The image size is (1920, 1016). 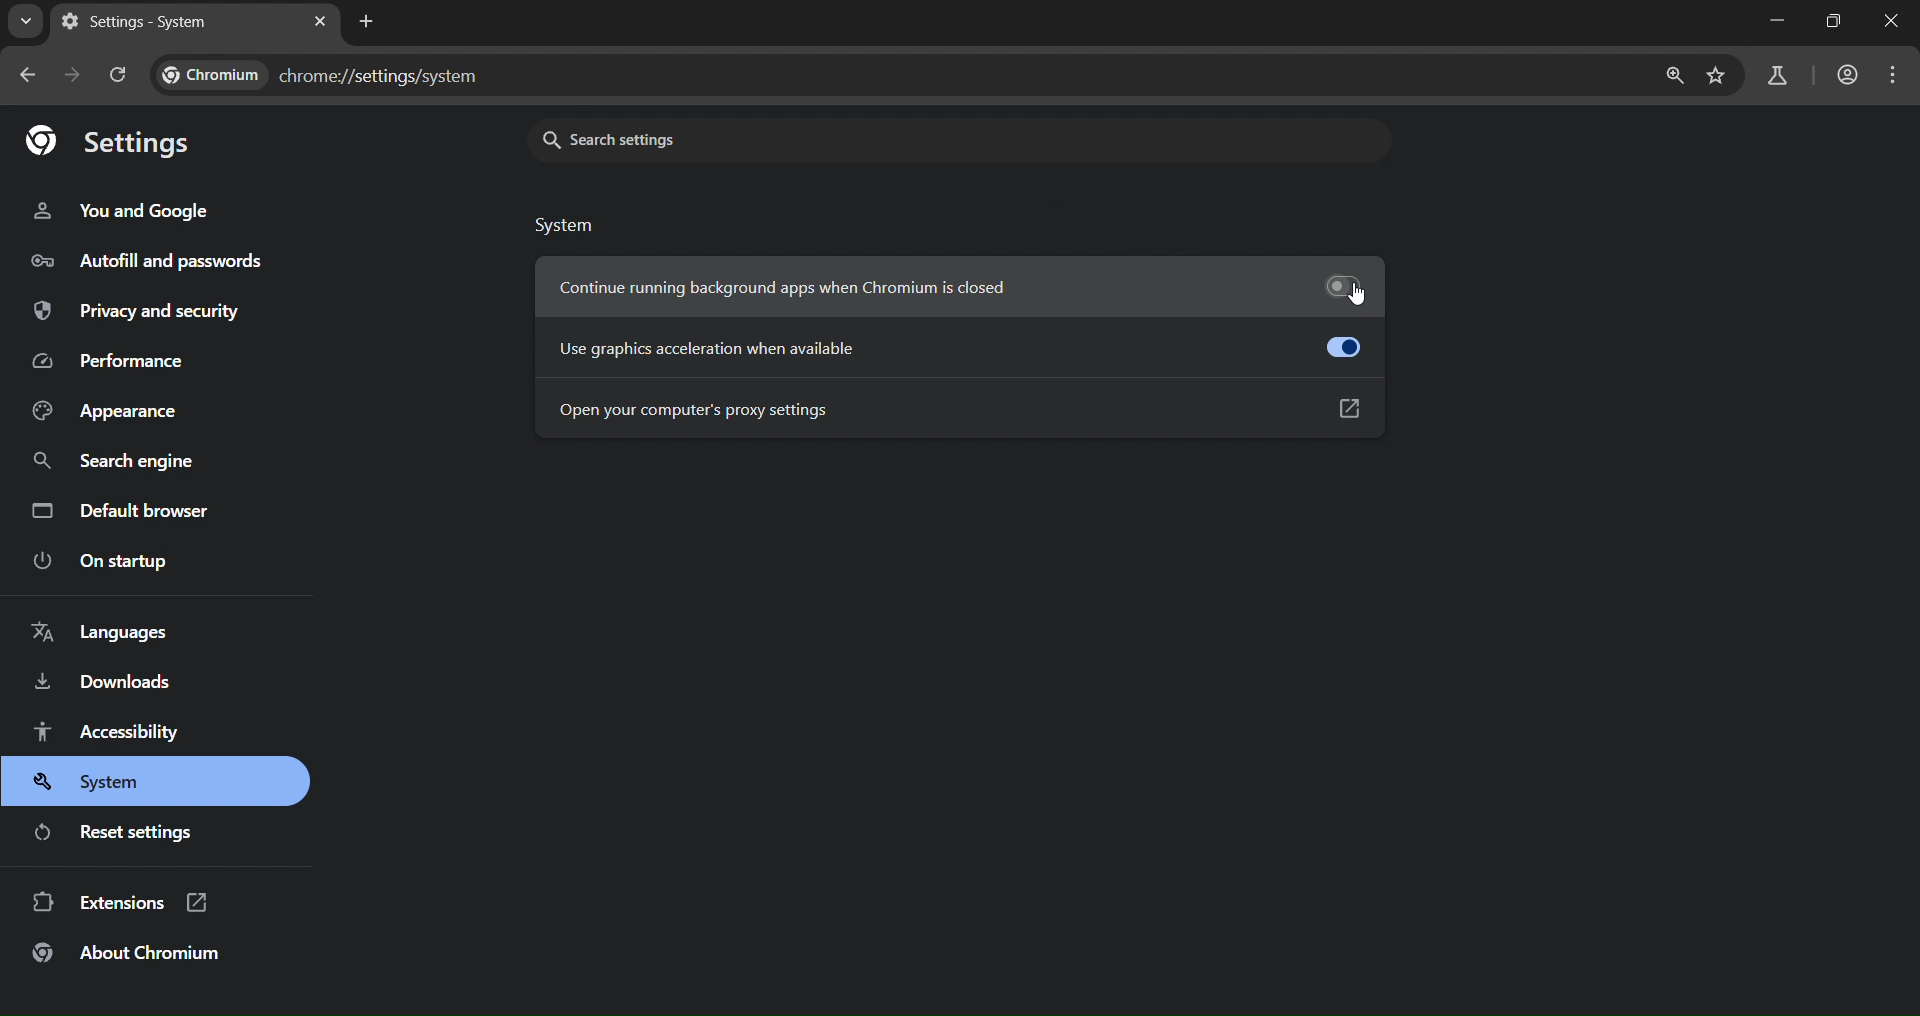 What do you see at coordinates (125, 75) in the screenshot?
I see `reload page` at bounding box center [125, 75].